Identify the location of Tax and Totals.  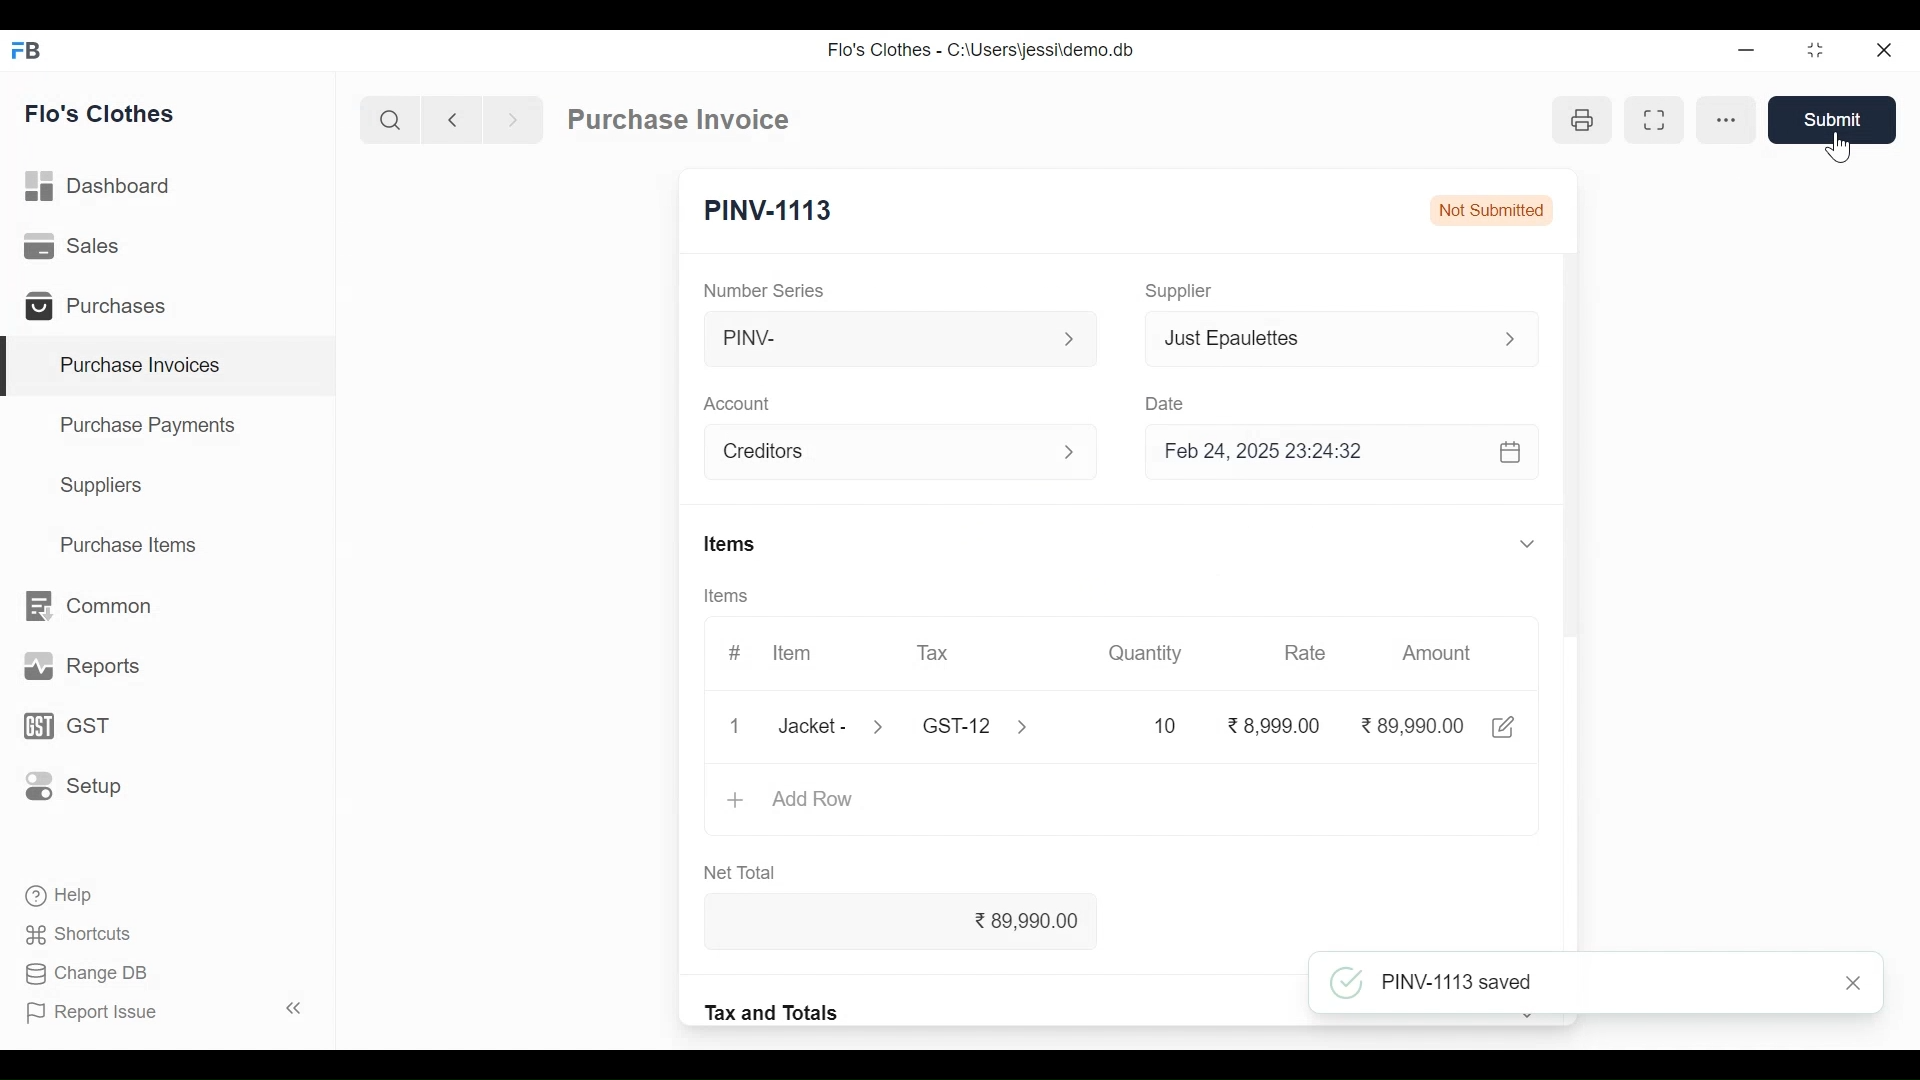
(775, 1012).